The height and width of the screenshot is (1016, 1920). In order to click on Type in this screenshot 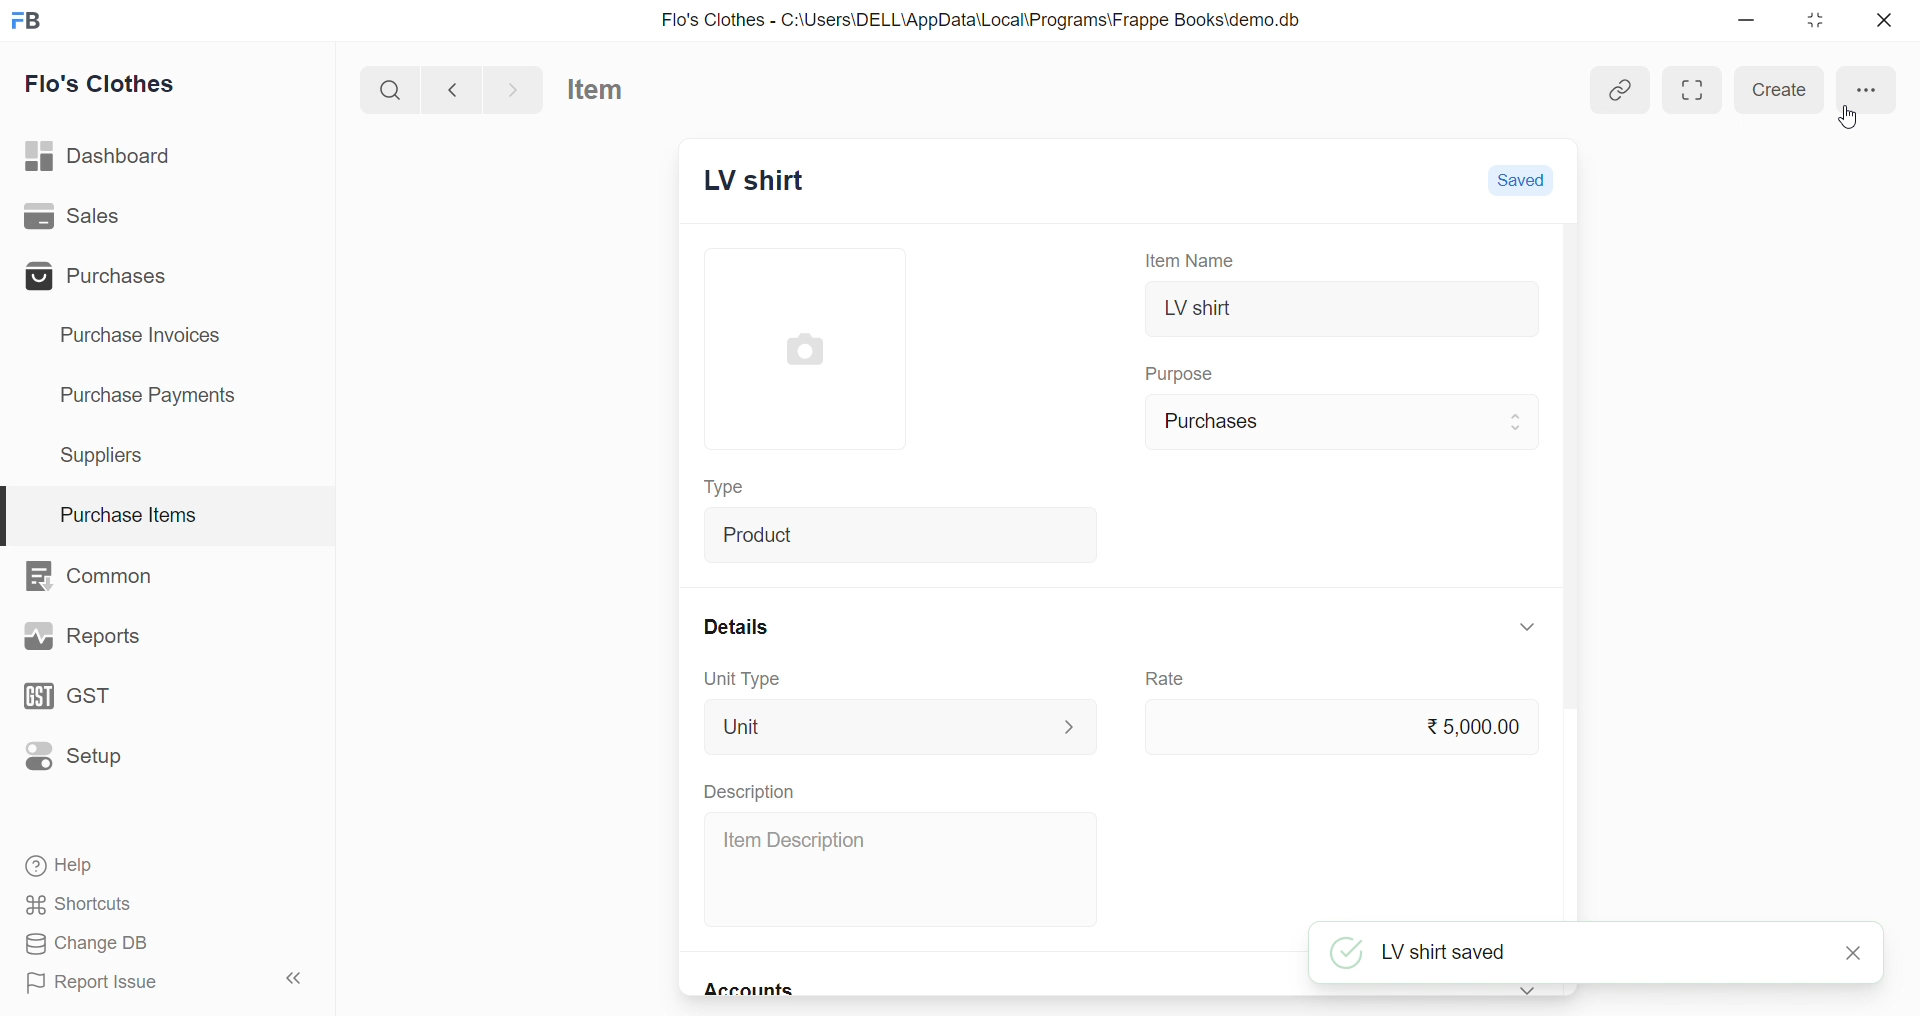, I will do `click(733, 489)`.